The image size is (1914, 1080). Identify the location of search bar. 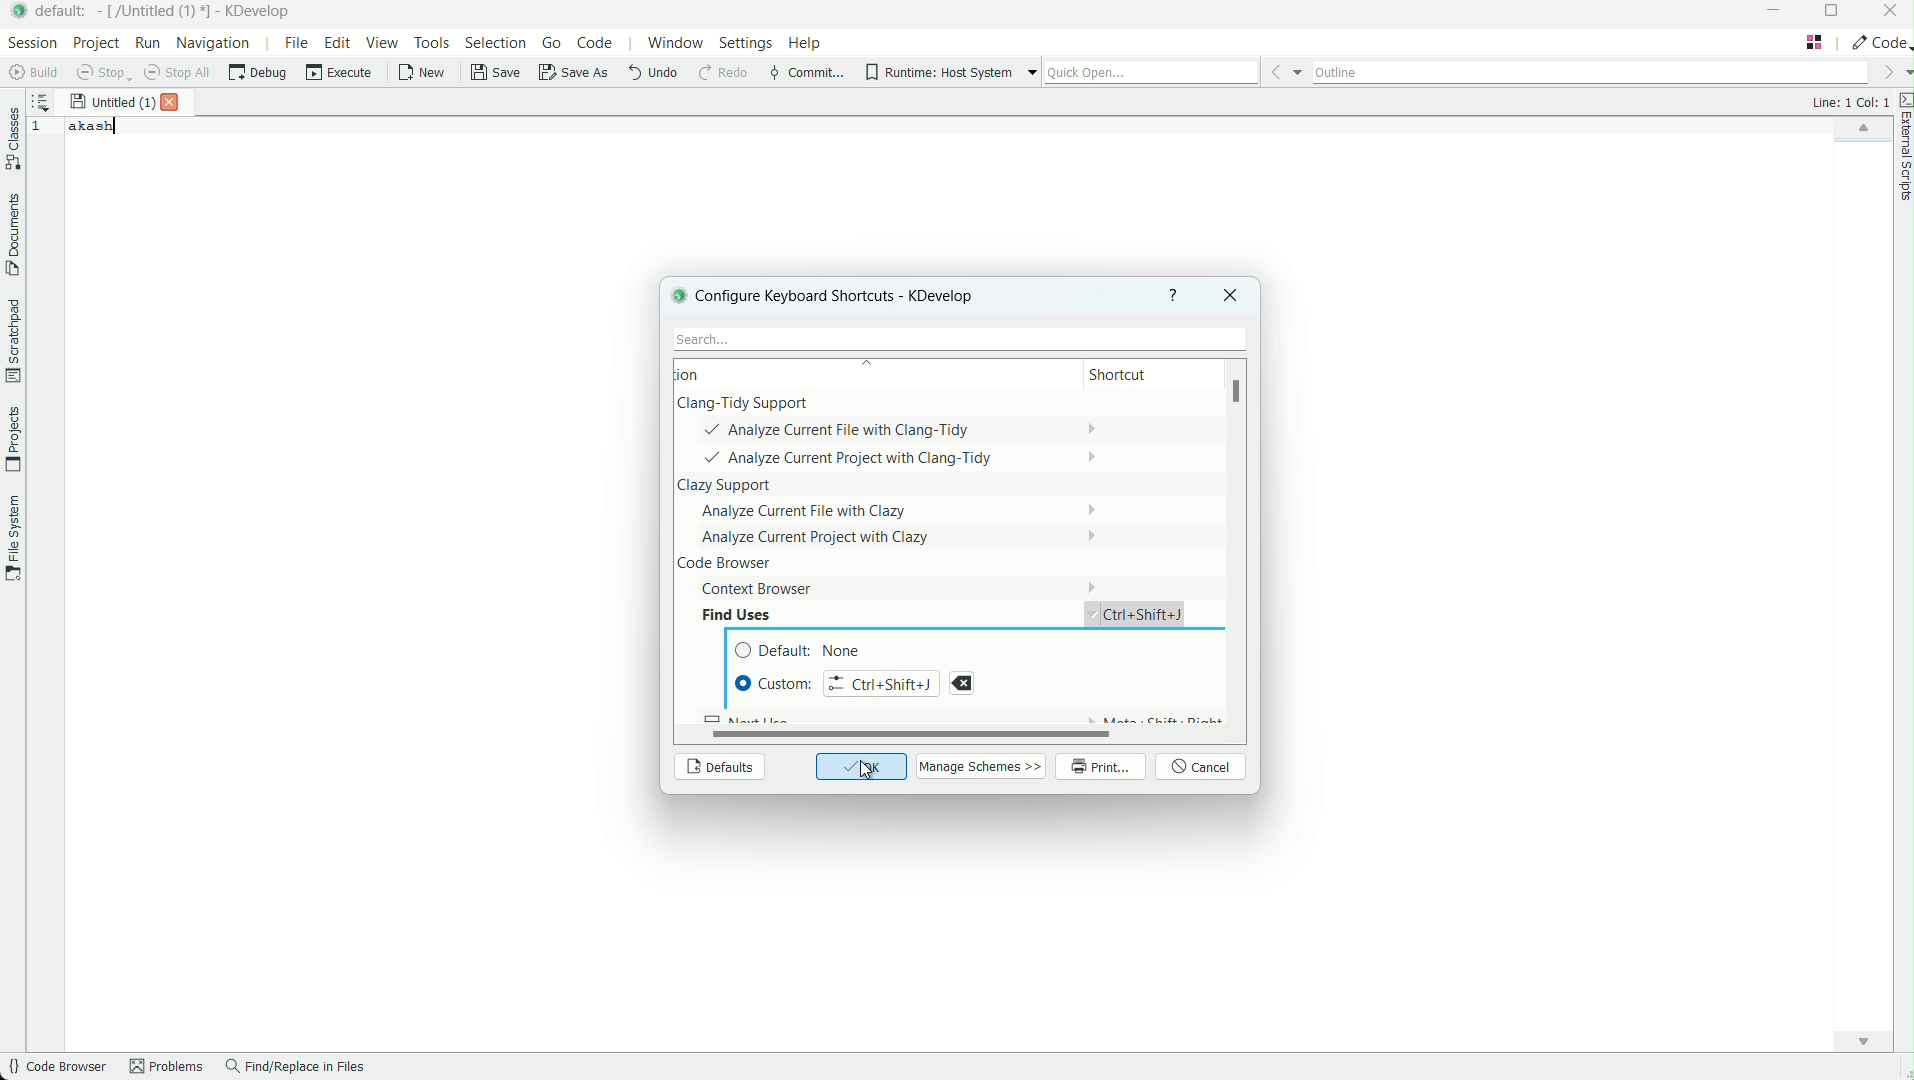
(955, 339).